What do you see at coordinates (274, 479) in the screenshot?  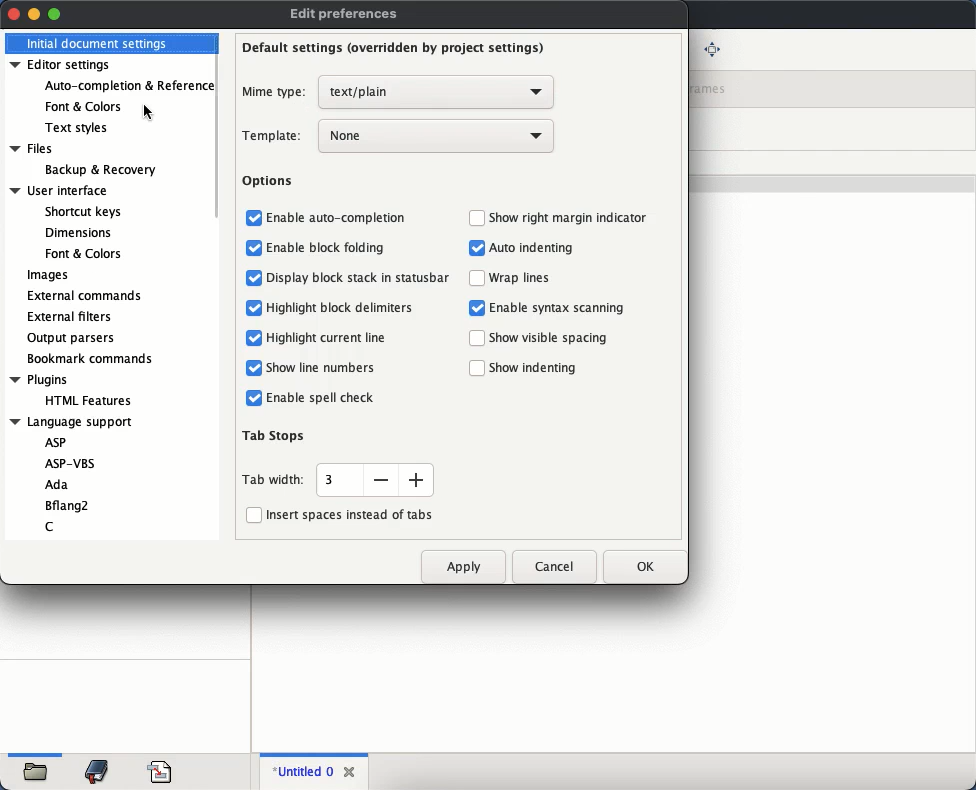 I see `tab width` at bounding box center [274, 479].